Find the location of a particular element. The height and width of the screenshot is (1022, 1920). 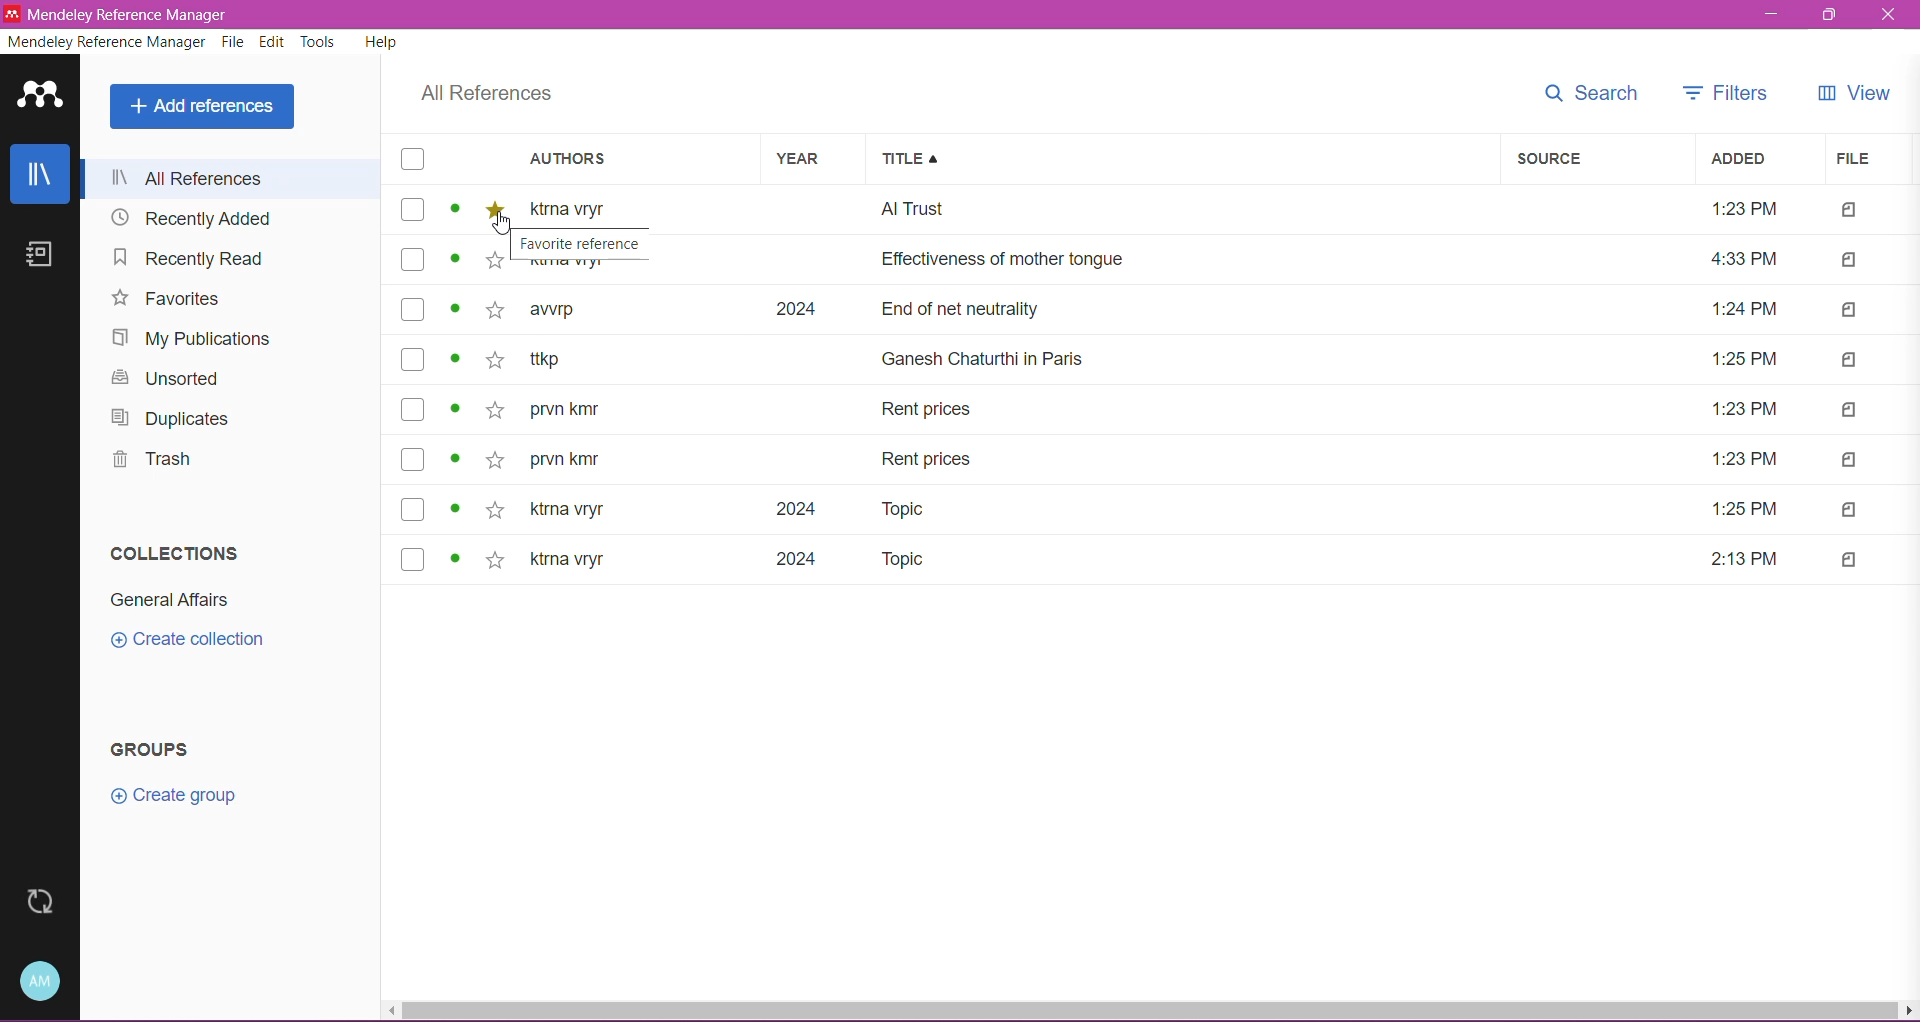

Click to see more details is located at coordinates (455, 457).